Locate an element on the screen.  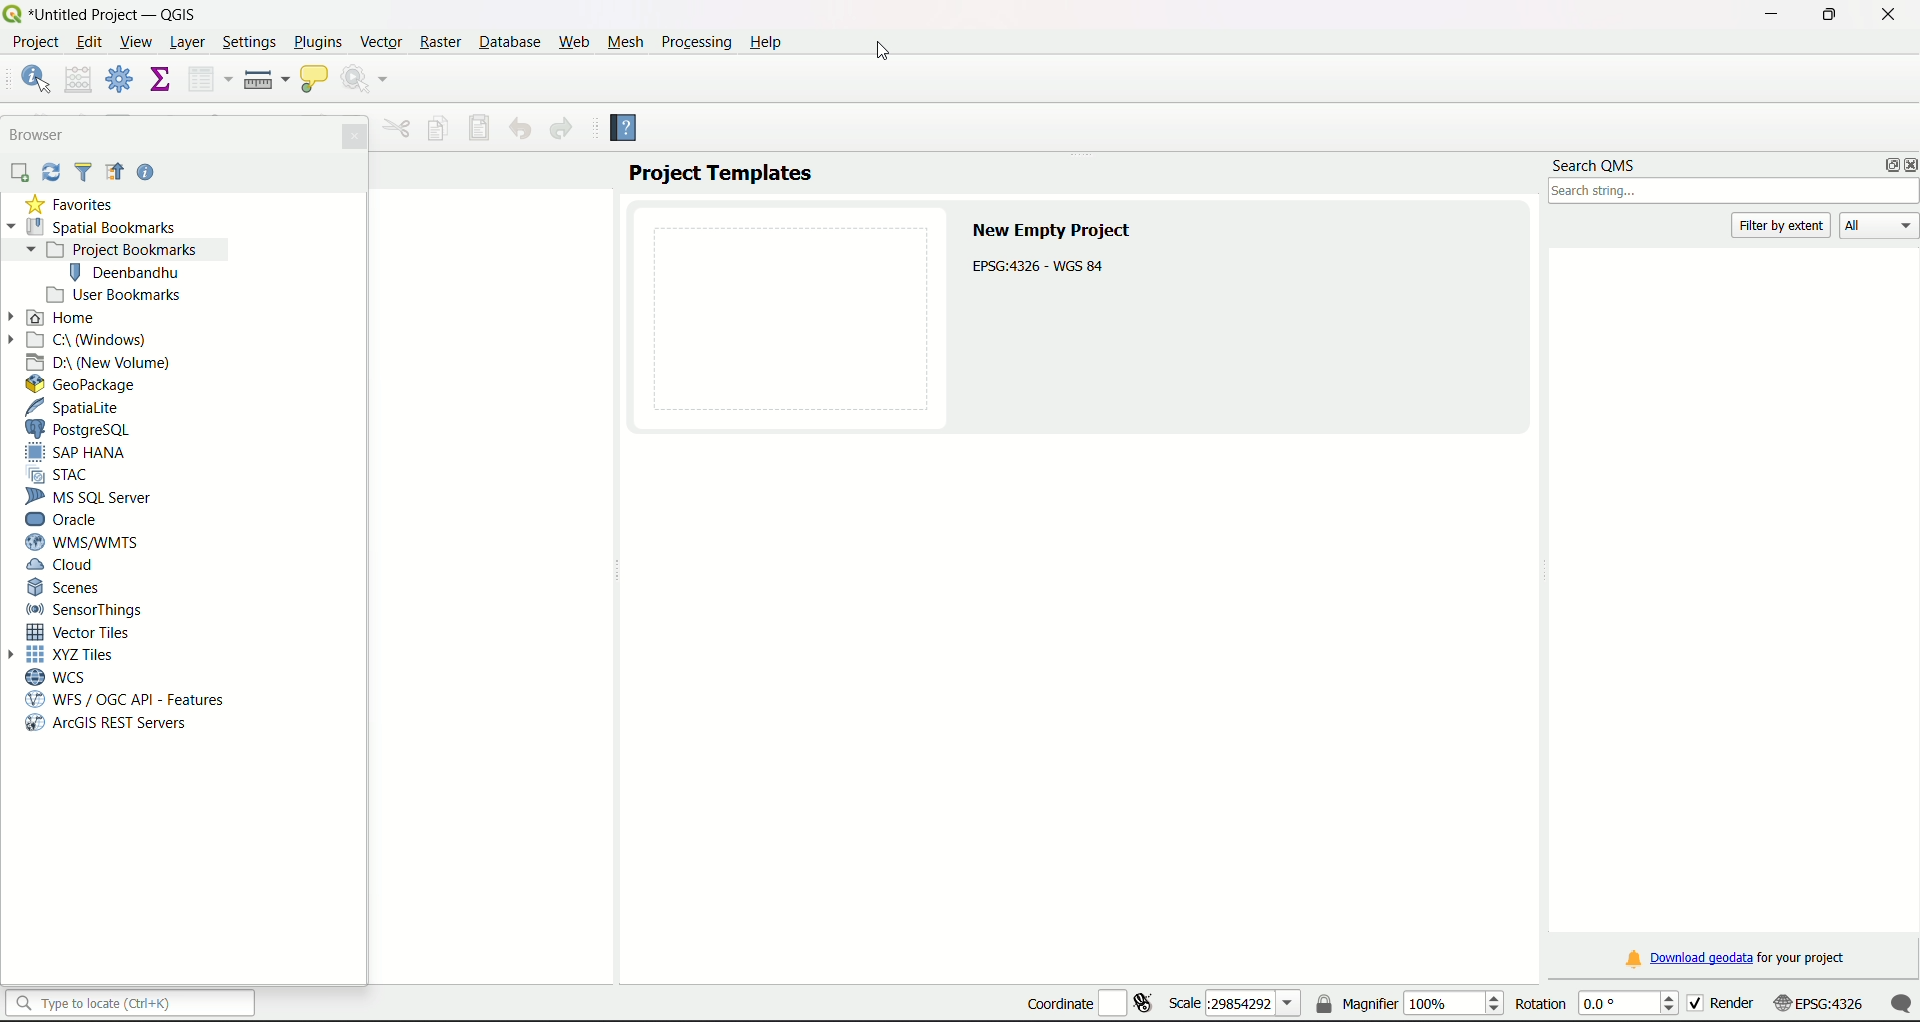
Cloud is located at coordinates (68, 564).